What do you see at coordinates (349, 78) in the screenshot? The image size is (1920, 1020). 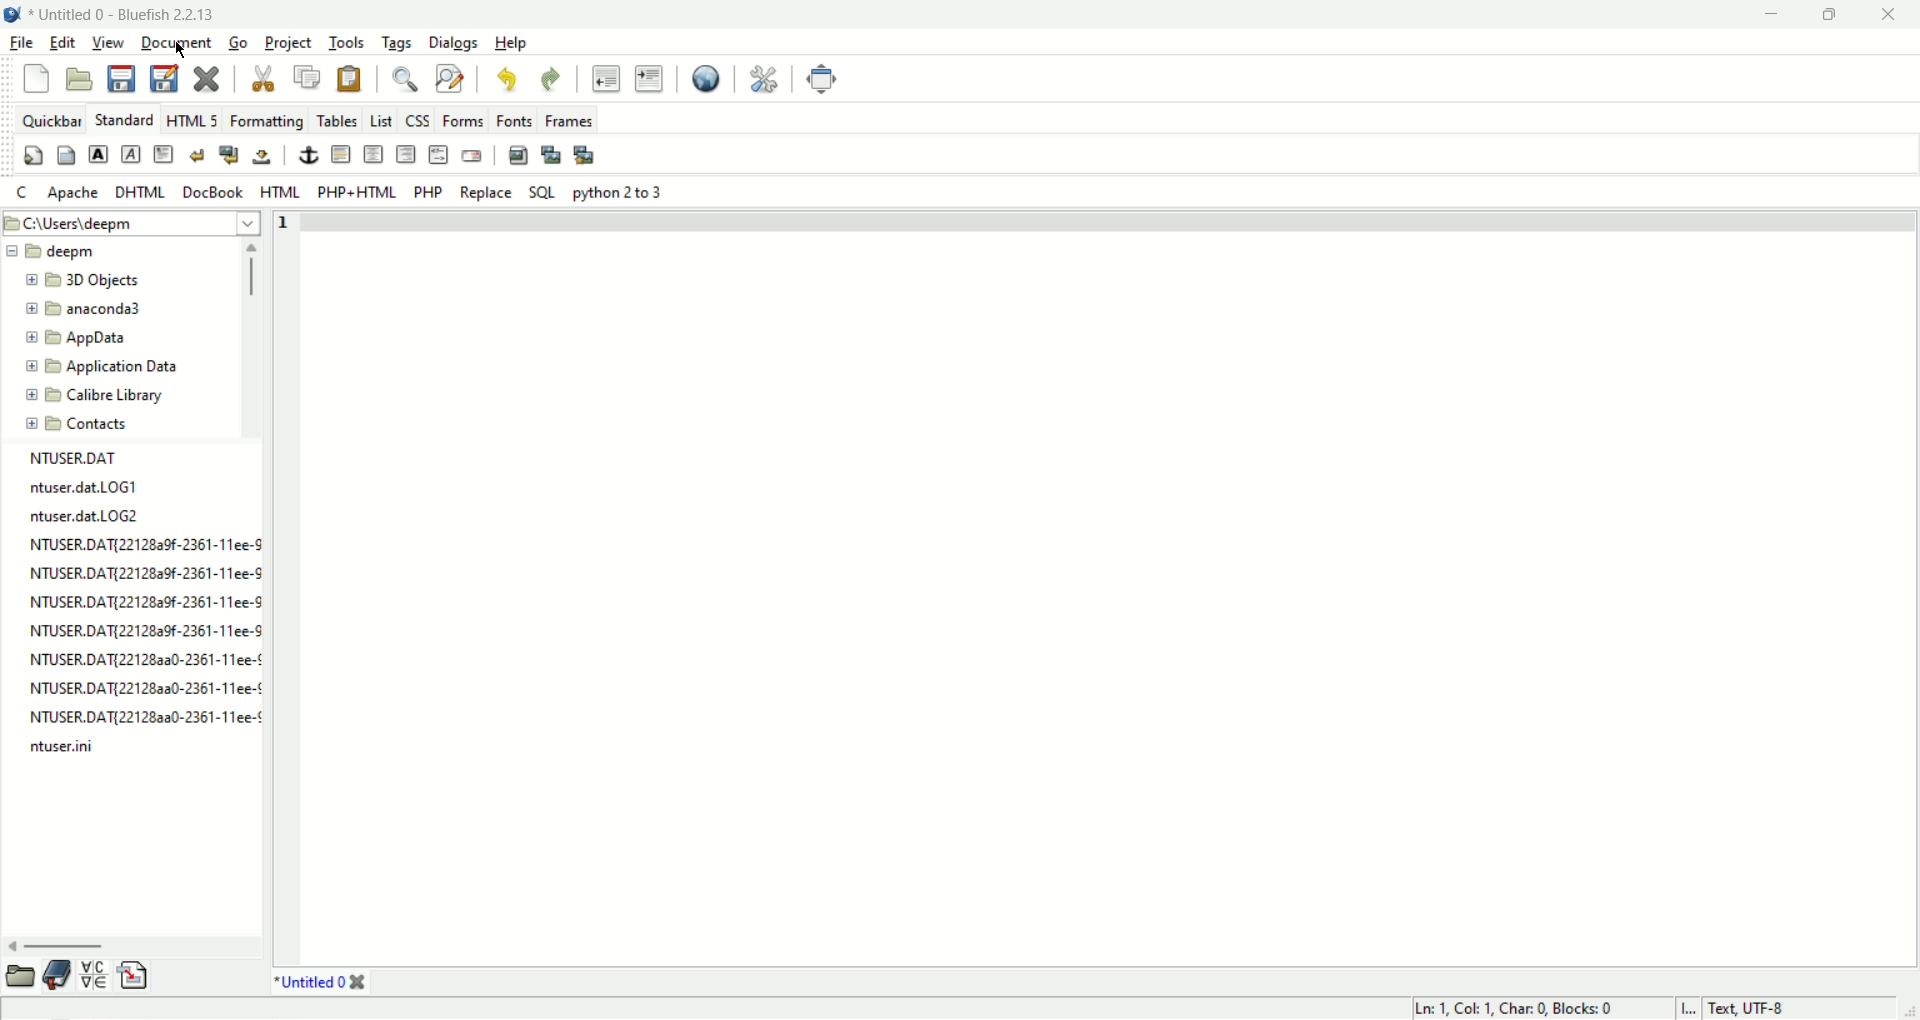 I see `paste` at bounding box center [349, 78].